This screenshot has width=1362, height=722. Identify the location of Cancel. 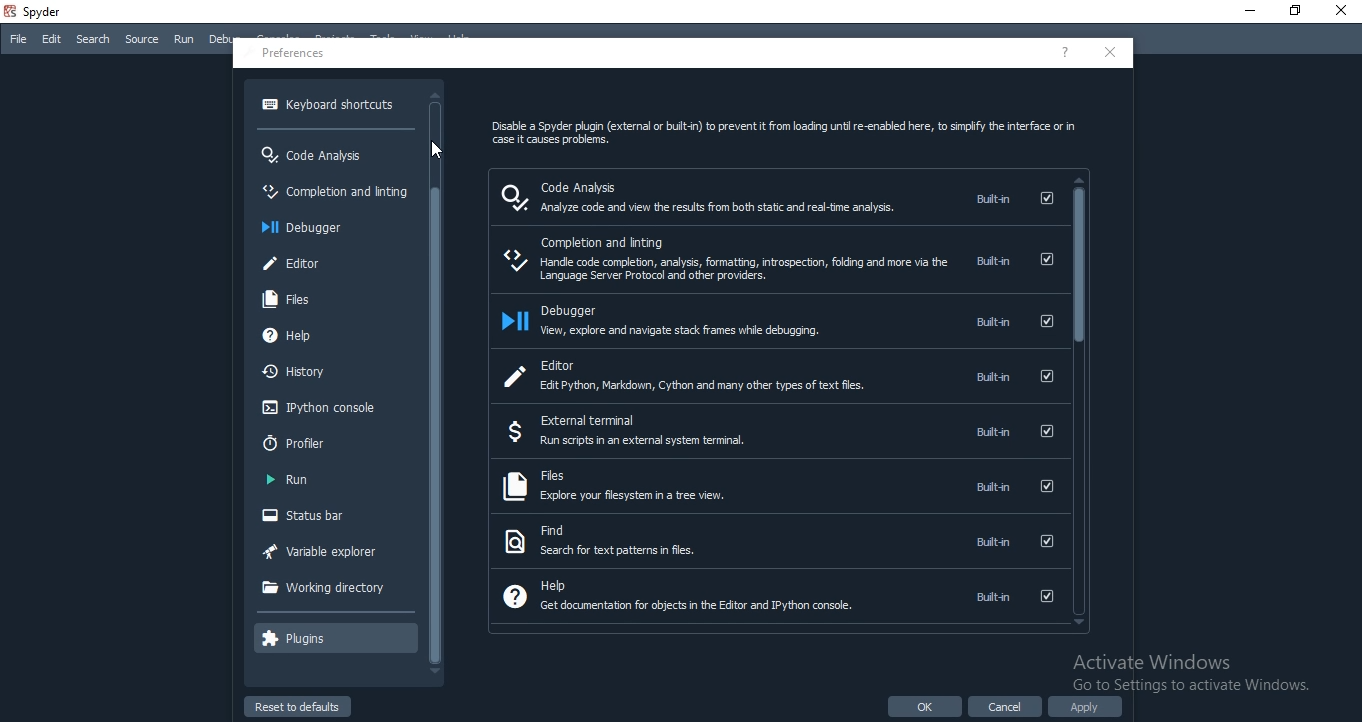
(1007, 706).